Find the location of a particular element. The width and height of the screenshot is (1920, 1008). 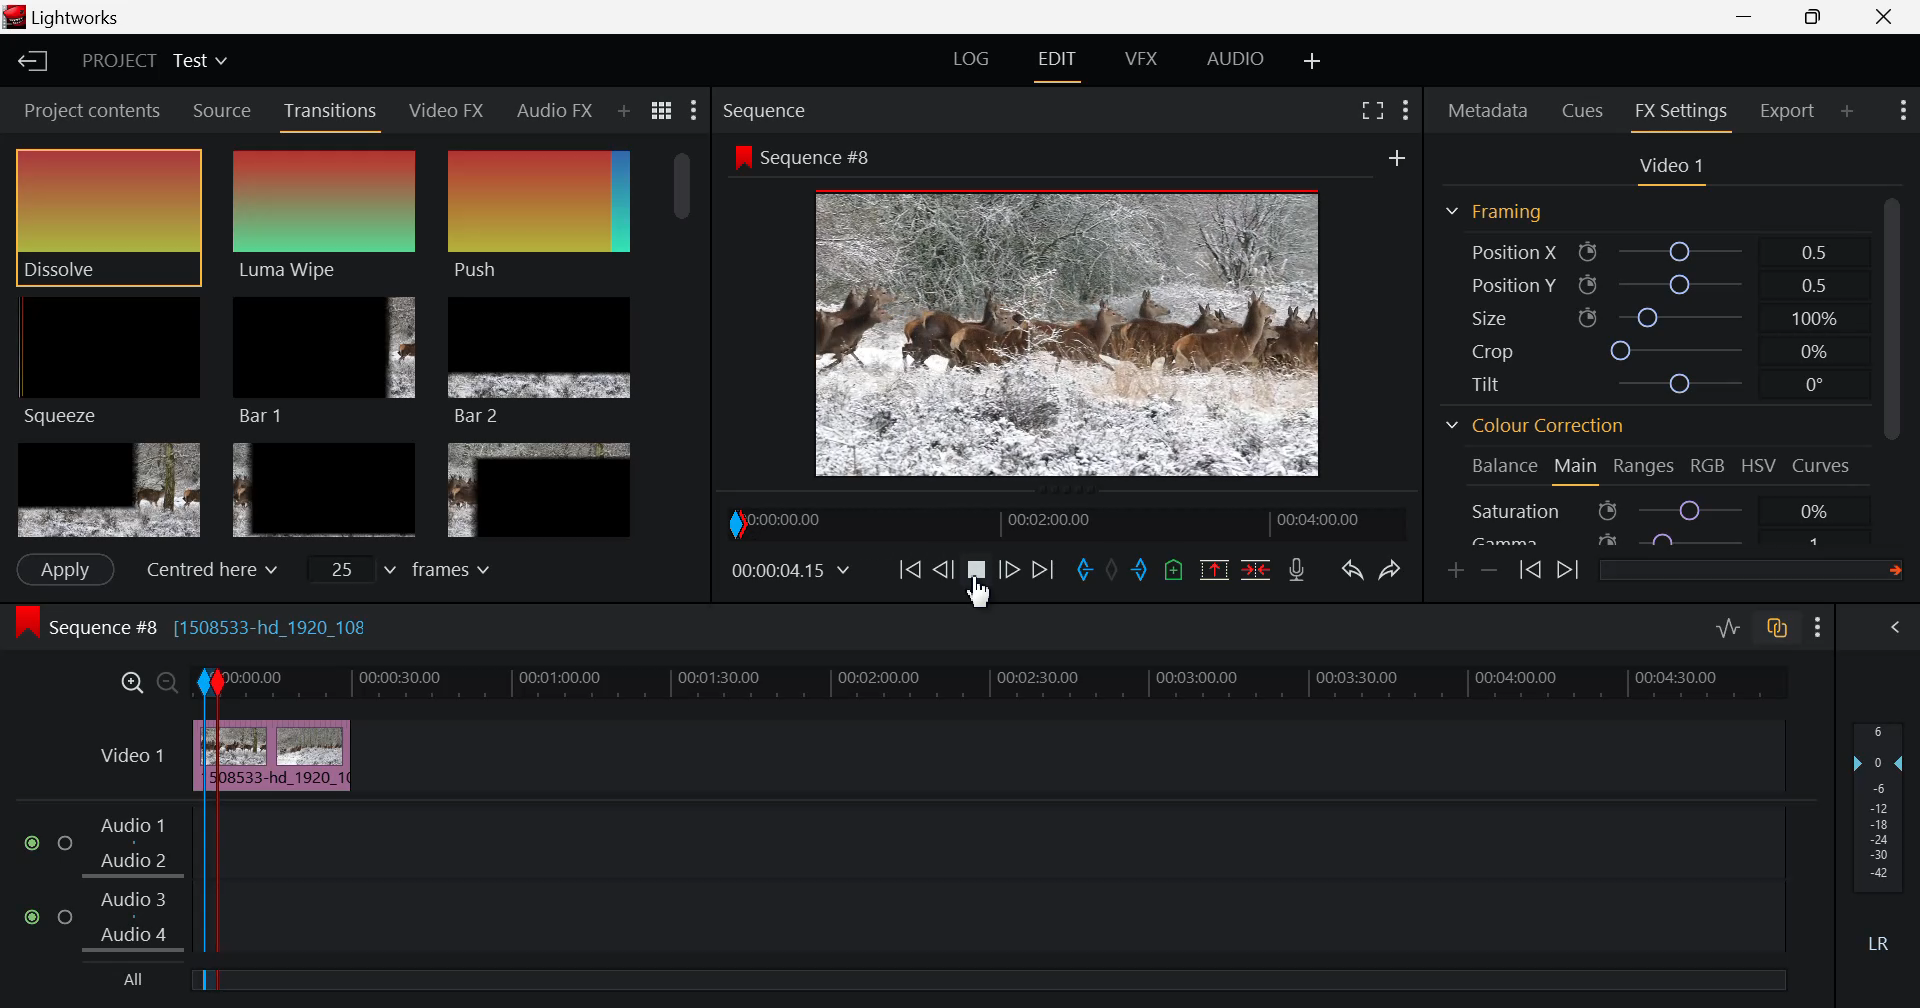

To End is located at coordinates (1040, 574).